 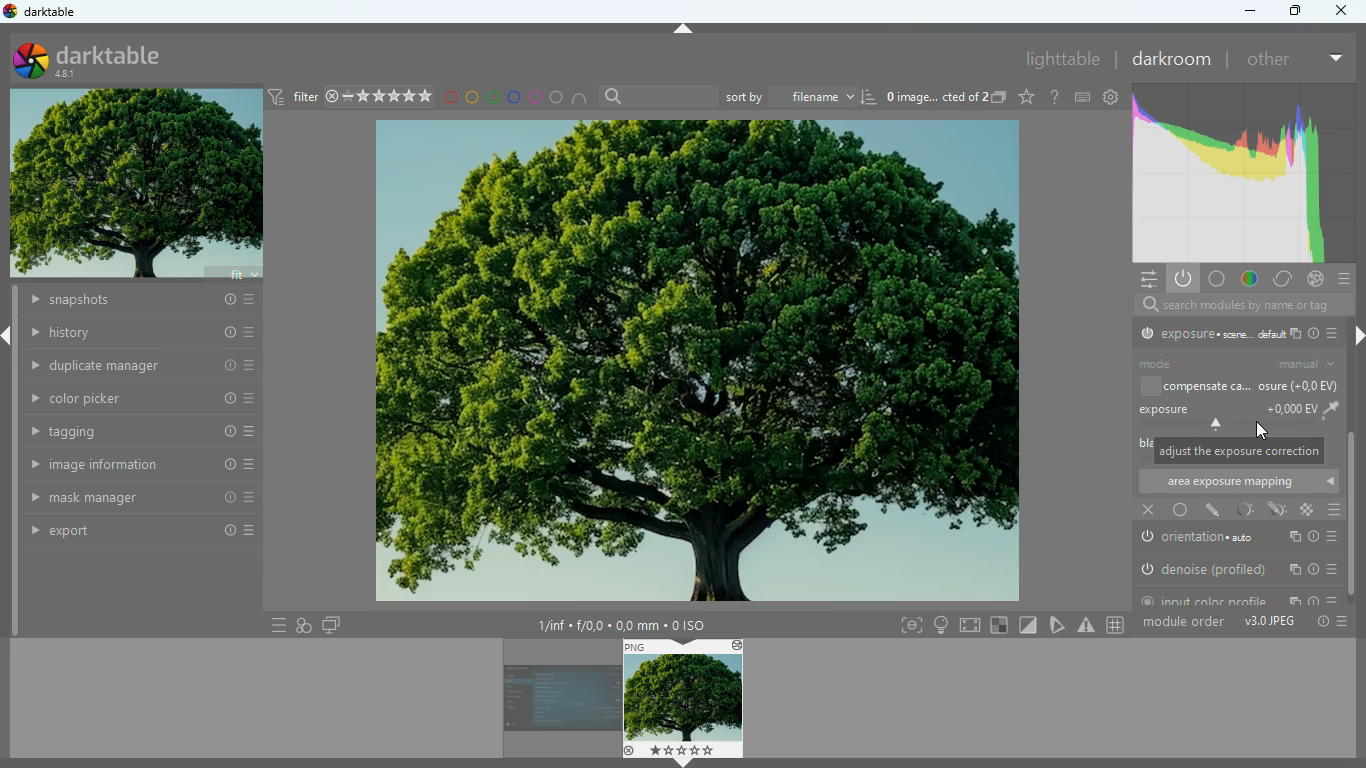 I want to click on output profile, so click(x=1236, y=333).